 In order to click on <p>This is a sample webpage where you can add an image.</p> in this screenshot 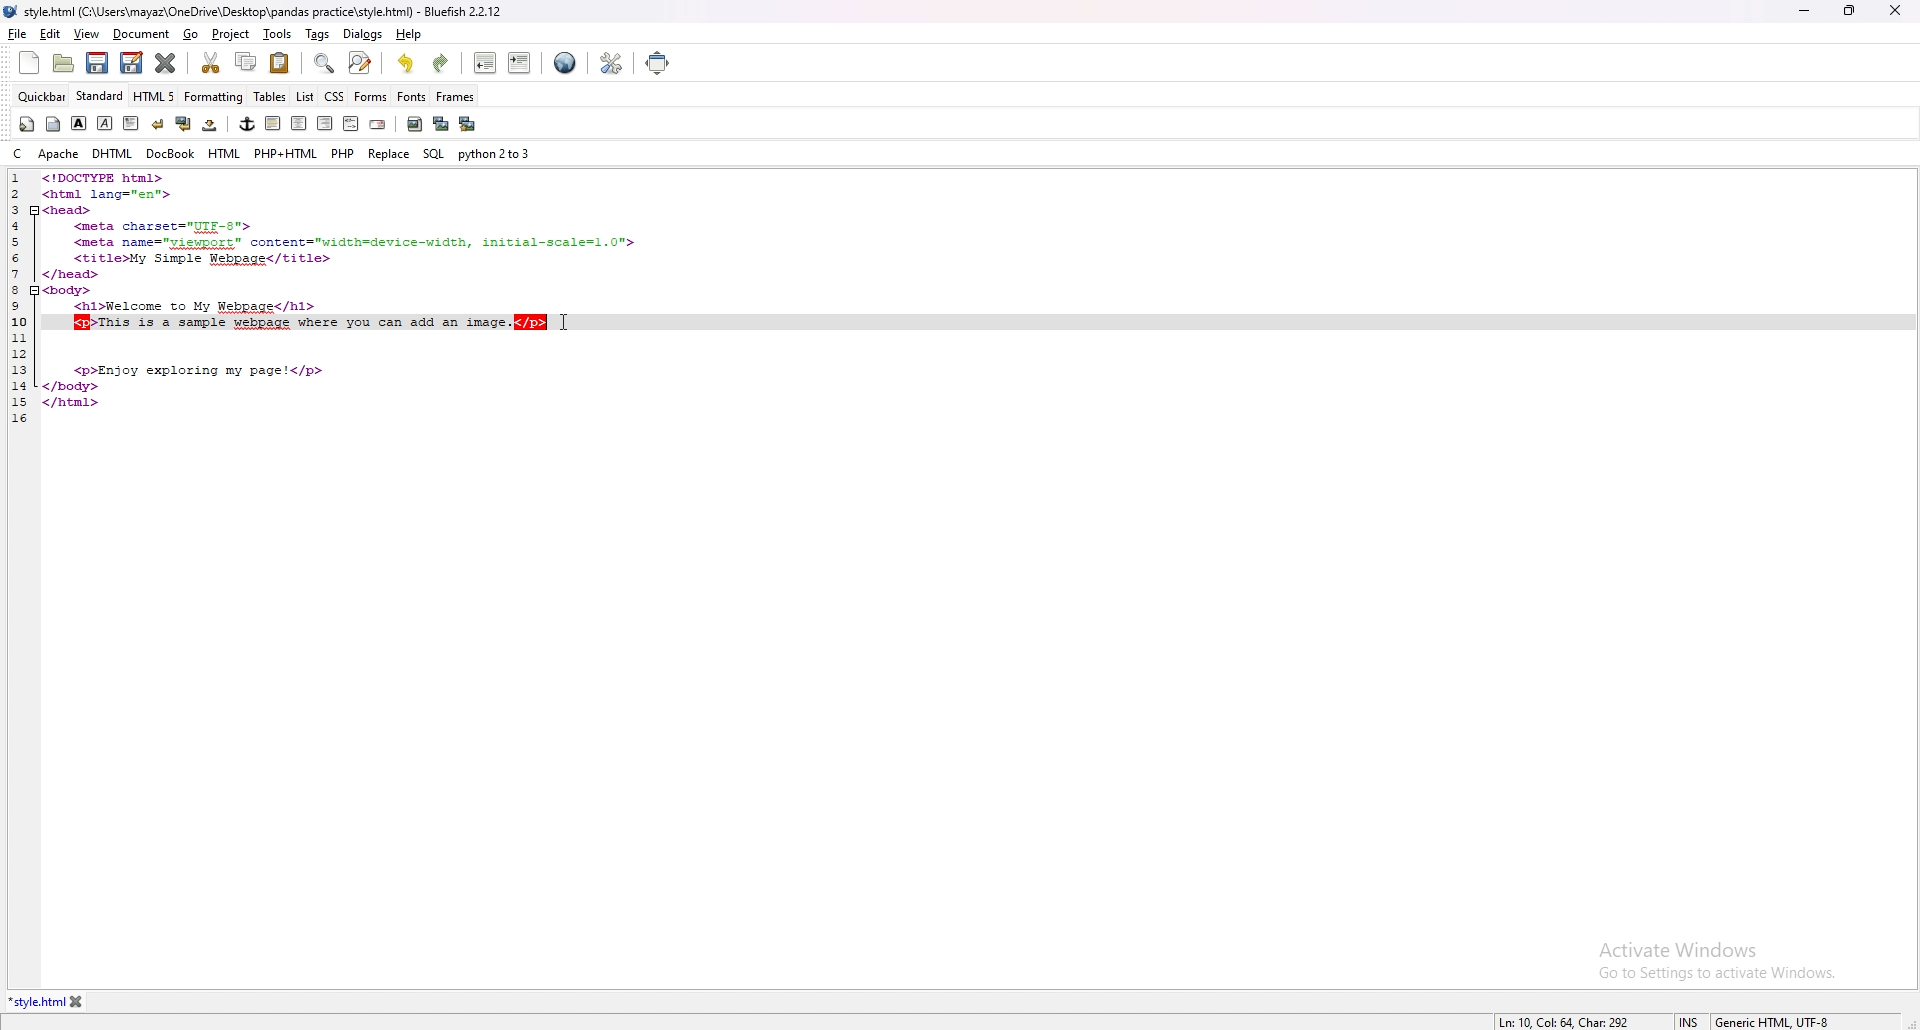, I will do `click(310, 324)`.